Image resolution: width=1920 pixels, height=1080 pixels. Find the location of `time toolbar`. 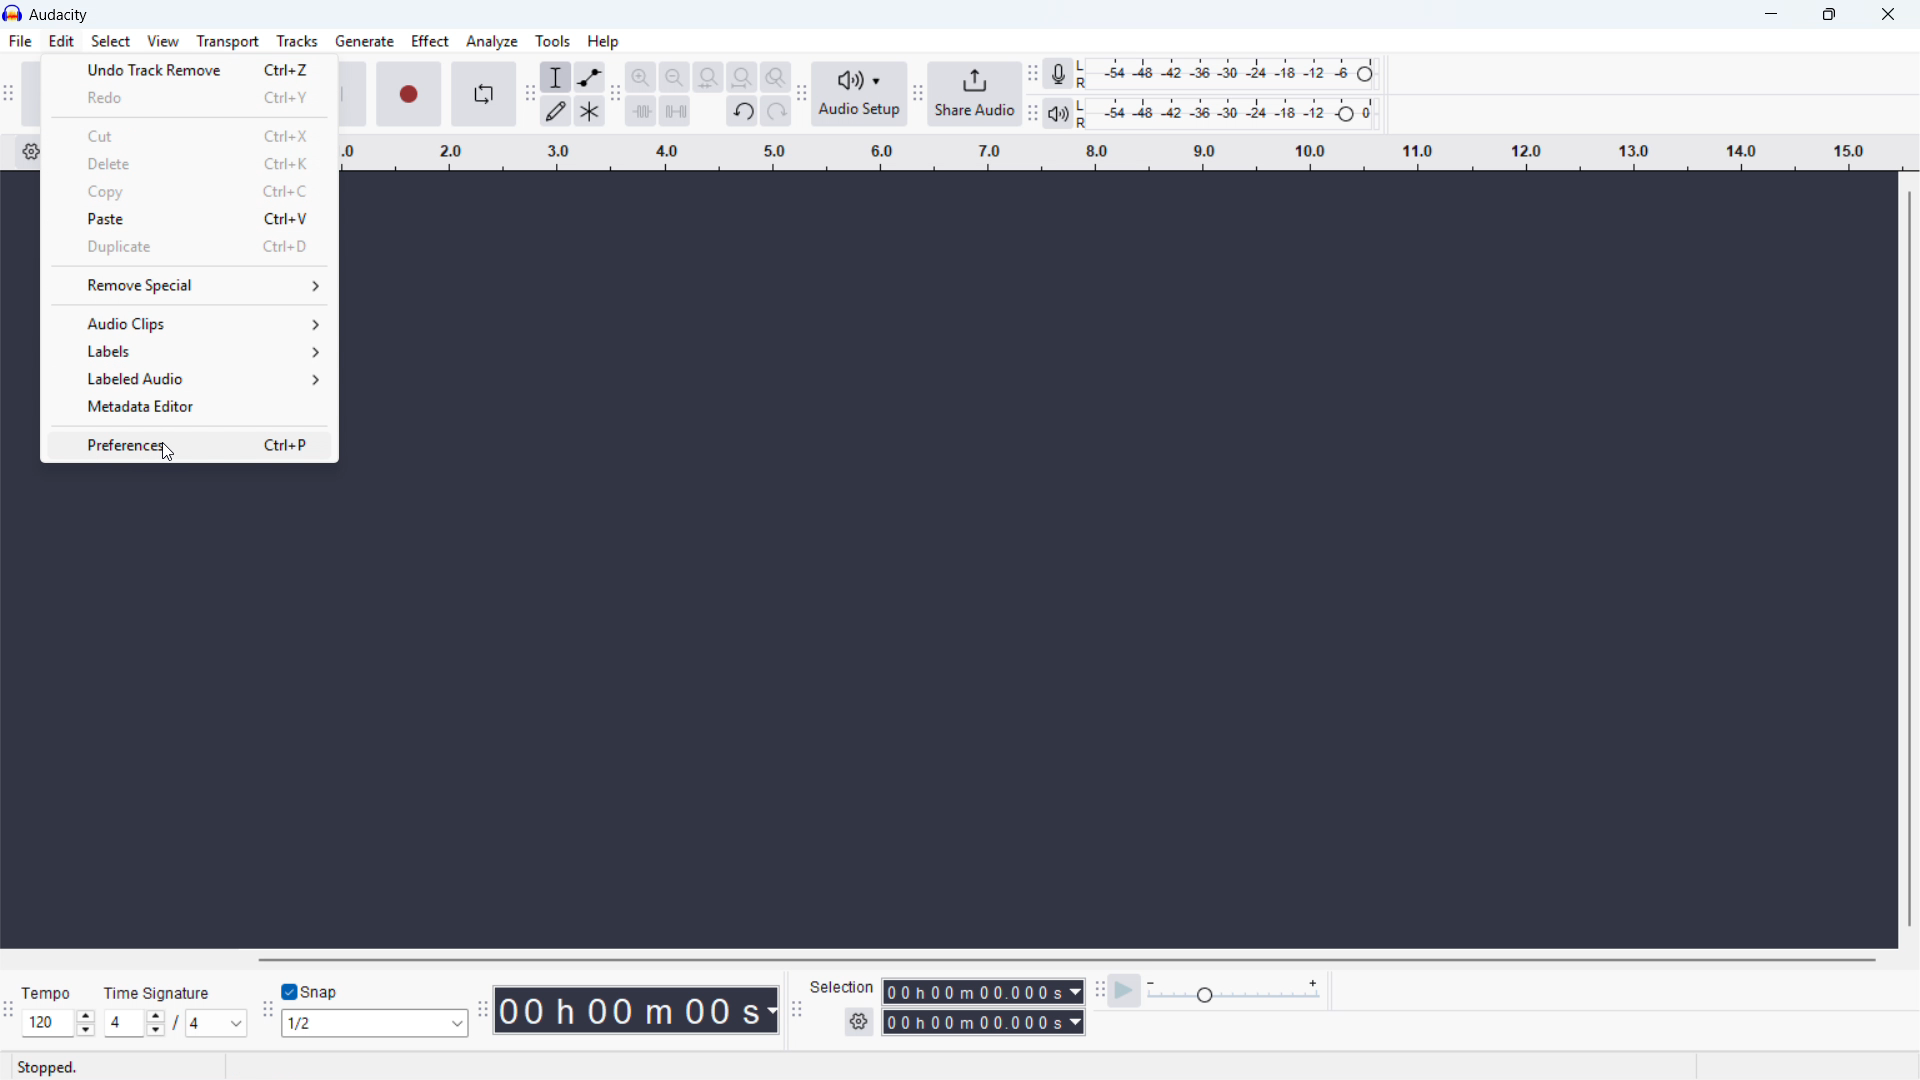

time toolbar is located at coordinates (480, 1011).